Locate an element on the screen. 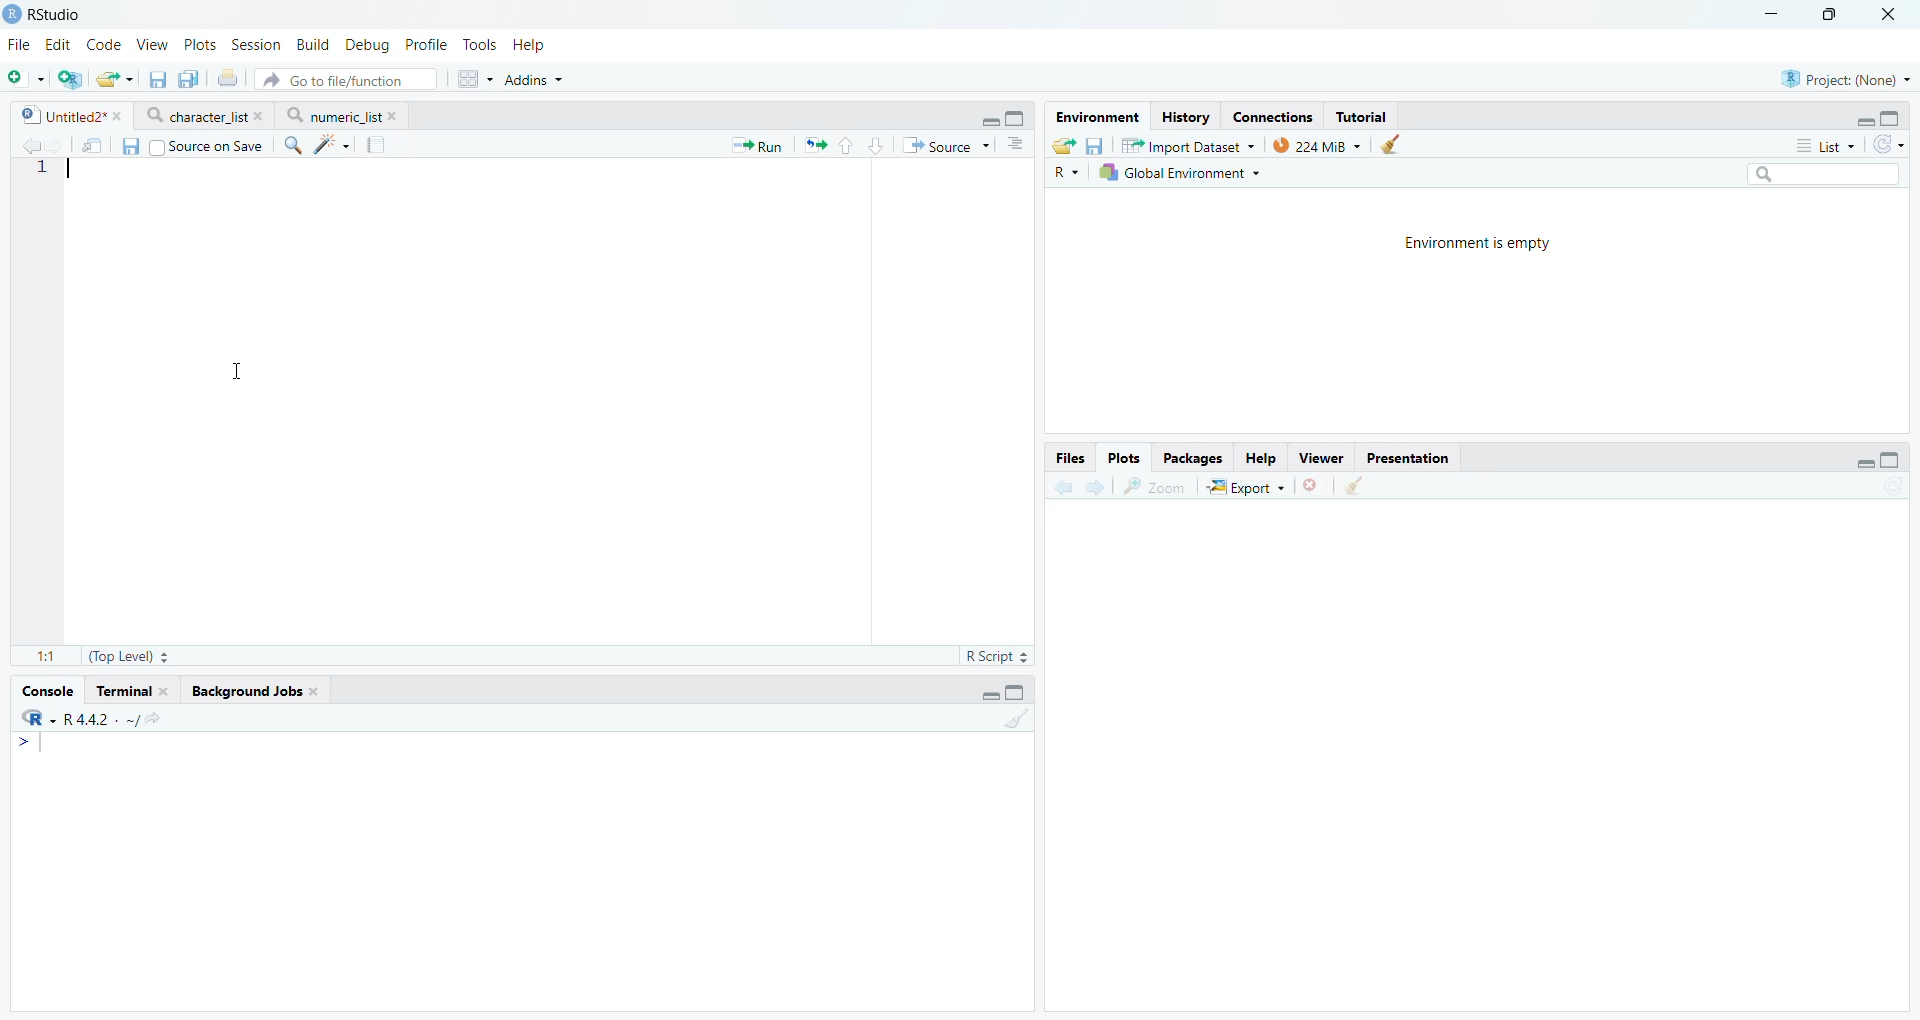 The height and width of the screenshot is (1020, 1920). Help is located at coordinates (532, 46).